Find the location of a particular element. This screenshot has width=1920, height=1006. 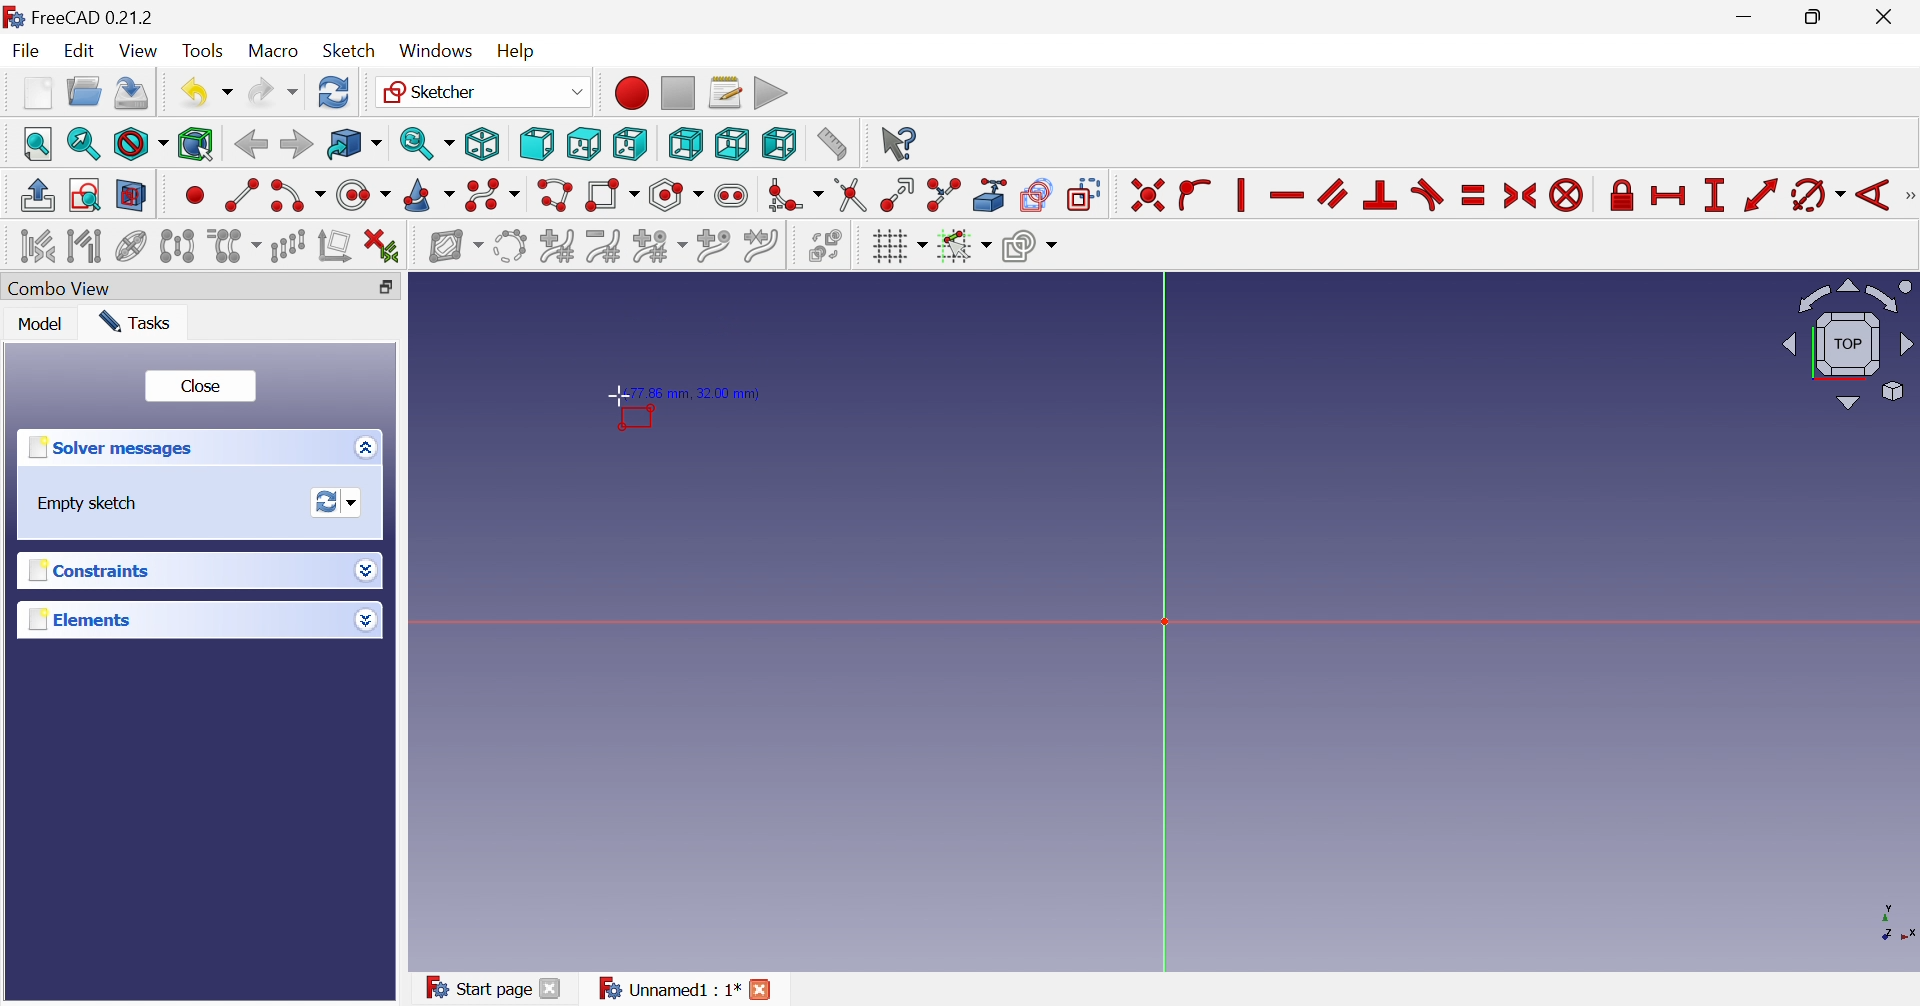

New is located at coordinates (37, 93).